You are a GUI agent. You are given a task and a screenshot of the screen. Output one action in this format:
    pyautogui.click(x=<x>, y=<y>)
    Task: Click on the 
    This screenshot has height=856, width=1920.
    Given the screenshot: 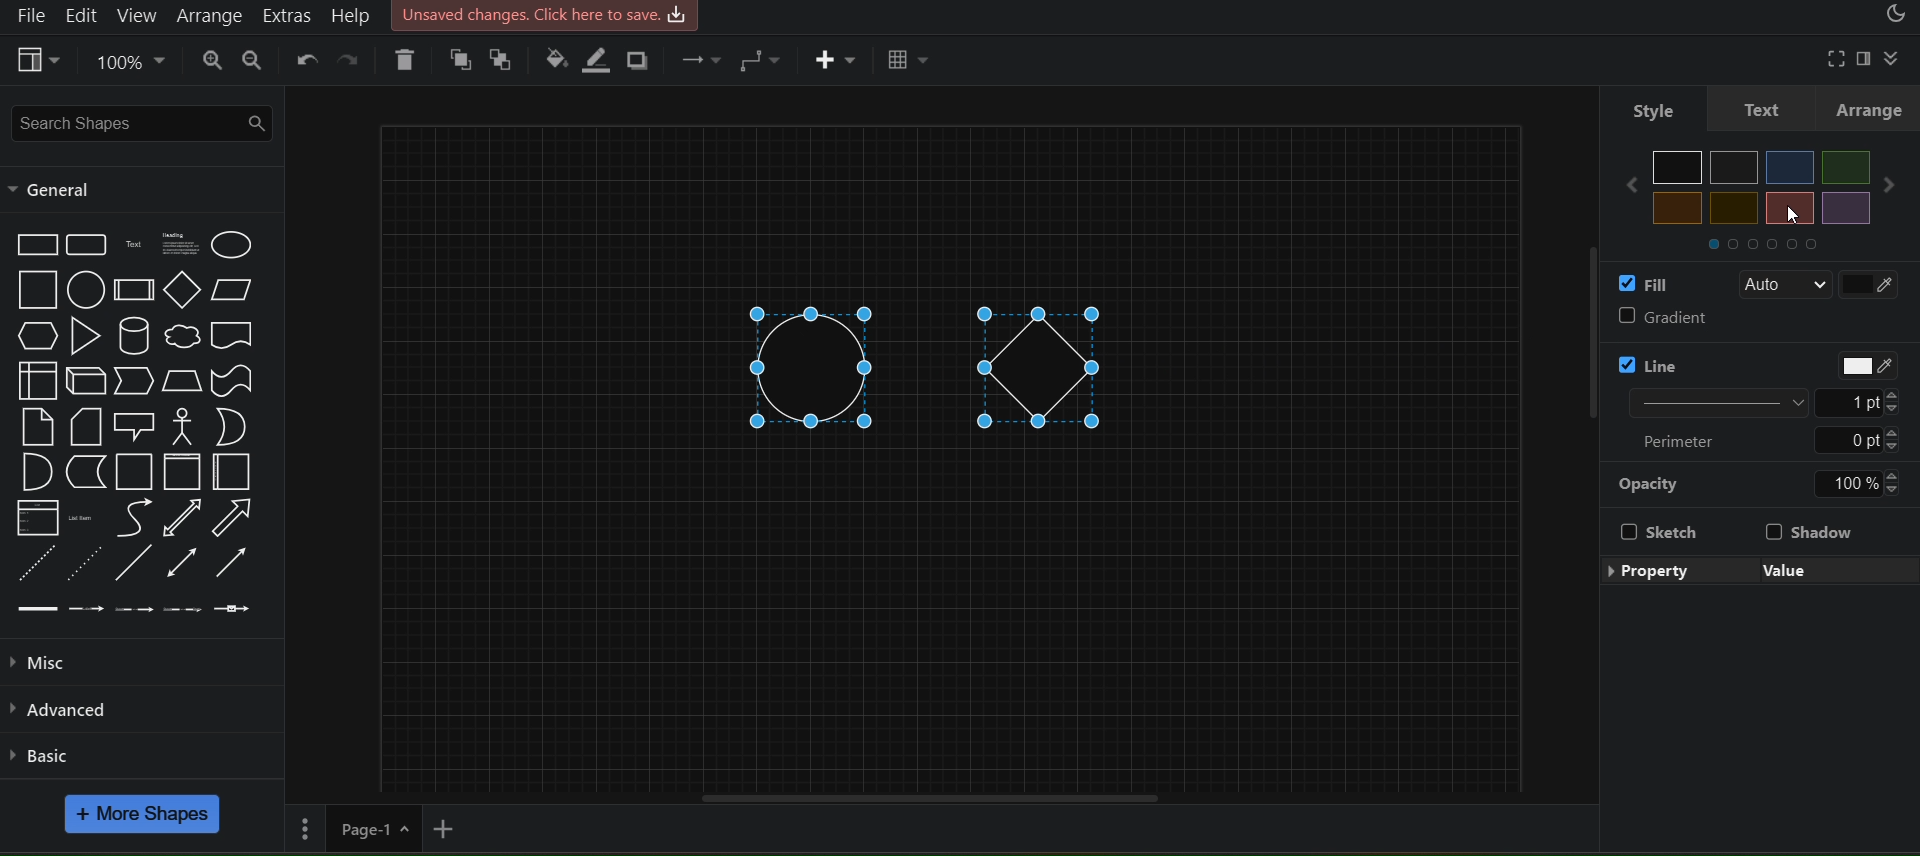 What is the action you would take?
    pyautogui.click(x=1898, y=185)
    